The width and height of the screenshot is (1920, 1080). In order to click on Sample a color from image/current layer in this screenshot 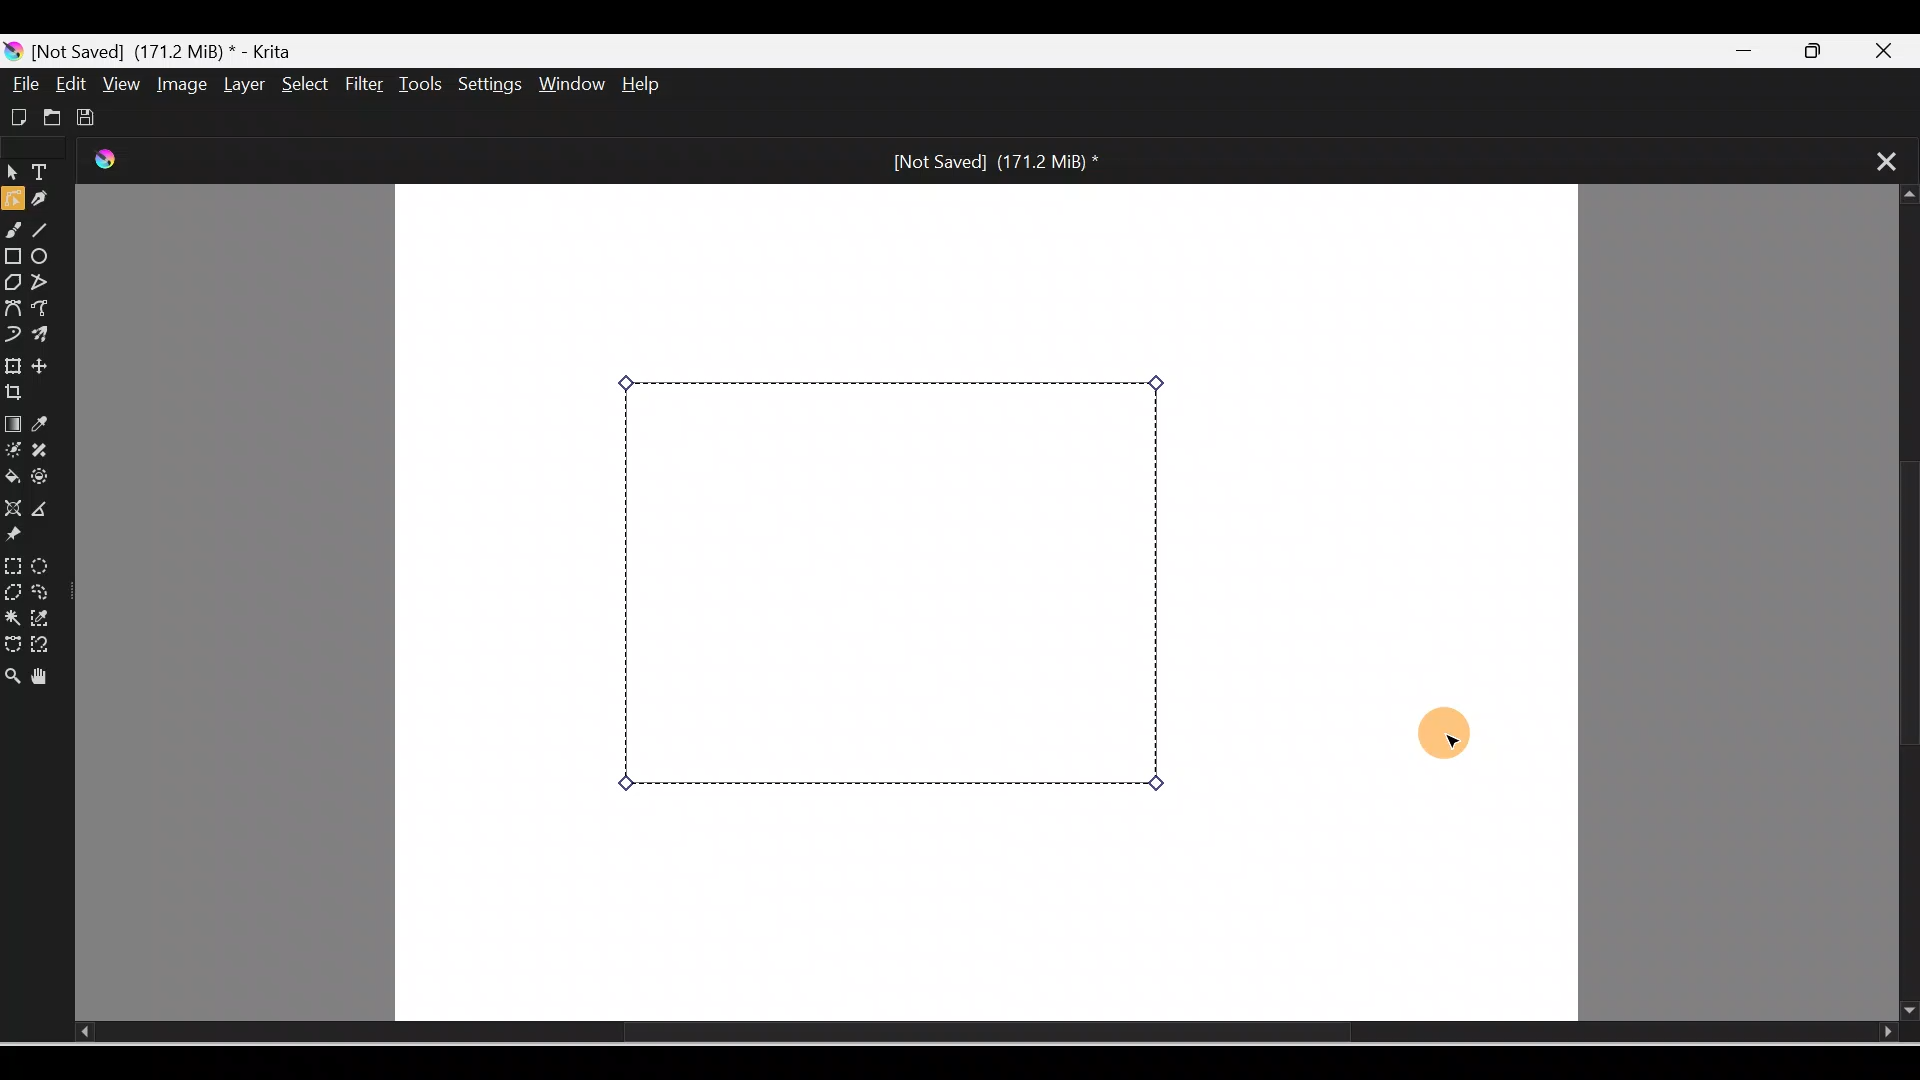, I will do `click(47, 425)`.